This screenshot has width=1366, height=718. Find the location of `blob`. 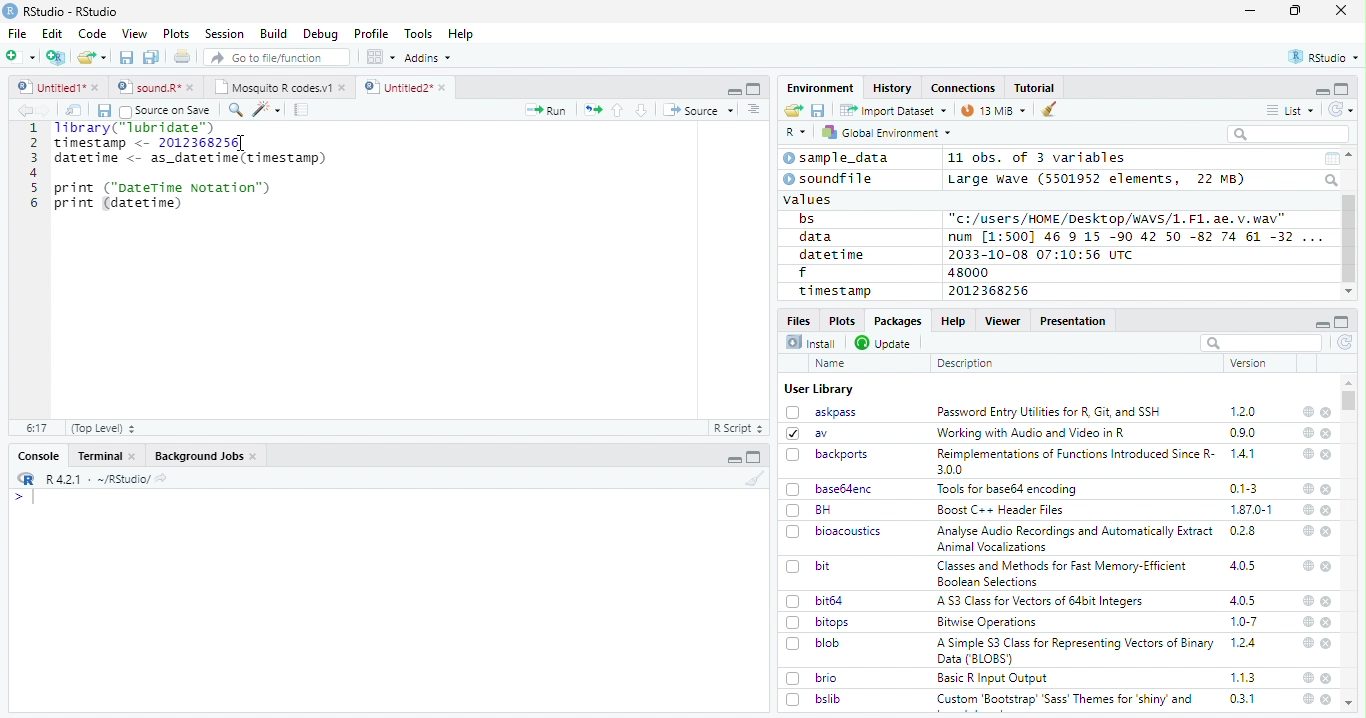

blob is located at coordinates (813, 643).